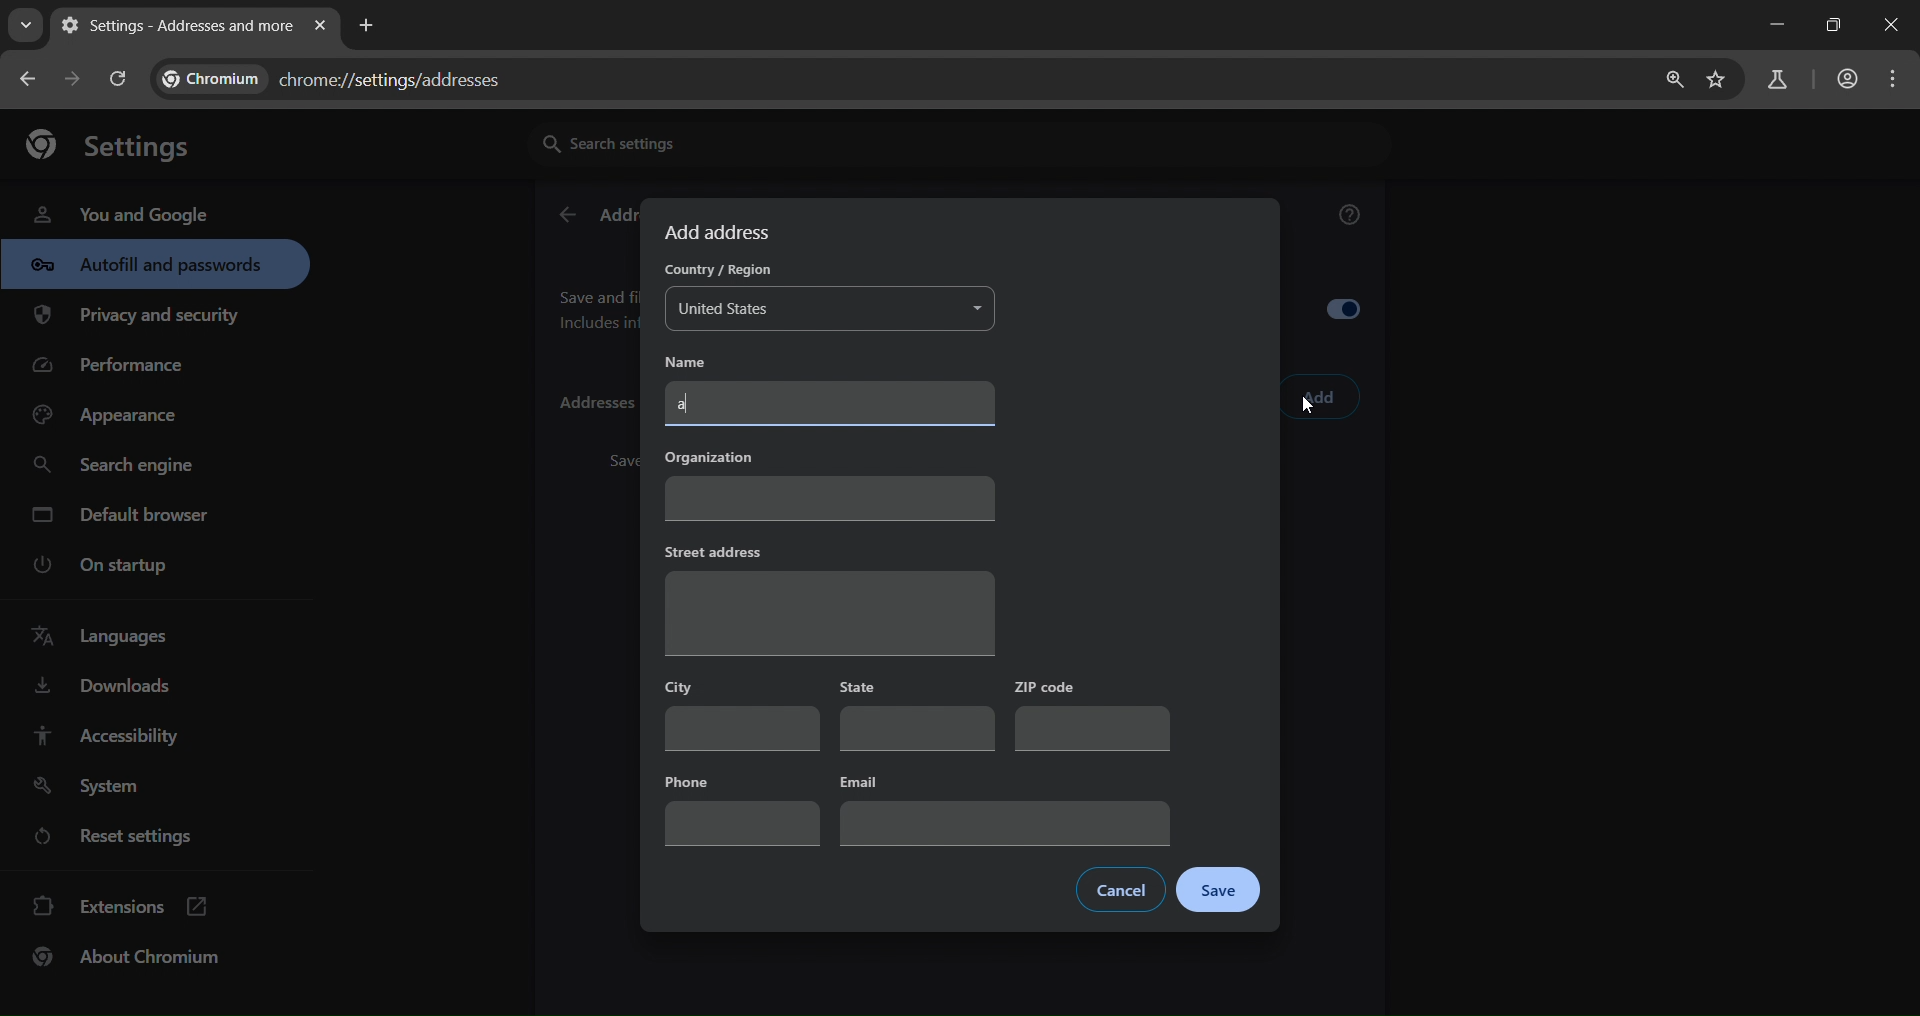 The width and height of the screenshot is (1920, 1016). Describe the element at coordinates (173, 25) in the screenshot. I see `current page` at that location.